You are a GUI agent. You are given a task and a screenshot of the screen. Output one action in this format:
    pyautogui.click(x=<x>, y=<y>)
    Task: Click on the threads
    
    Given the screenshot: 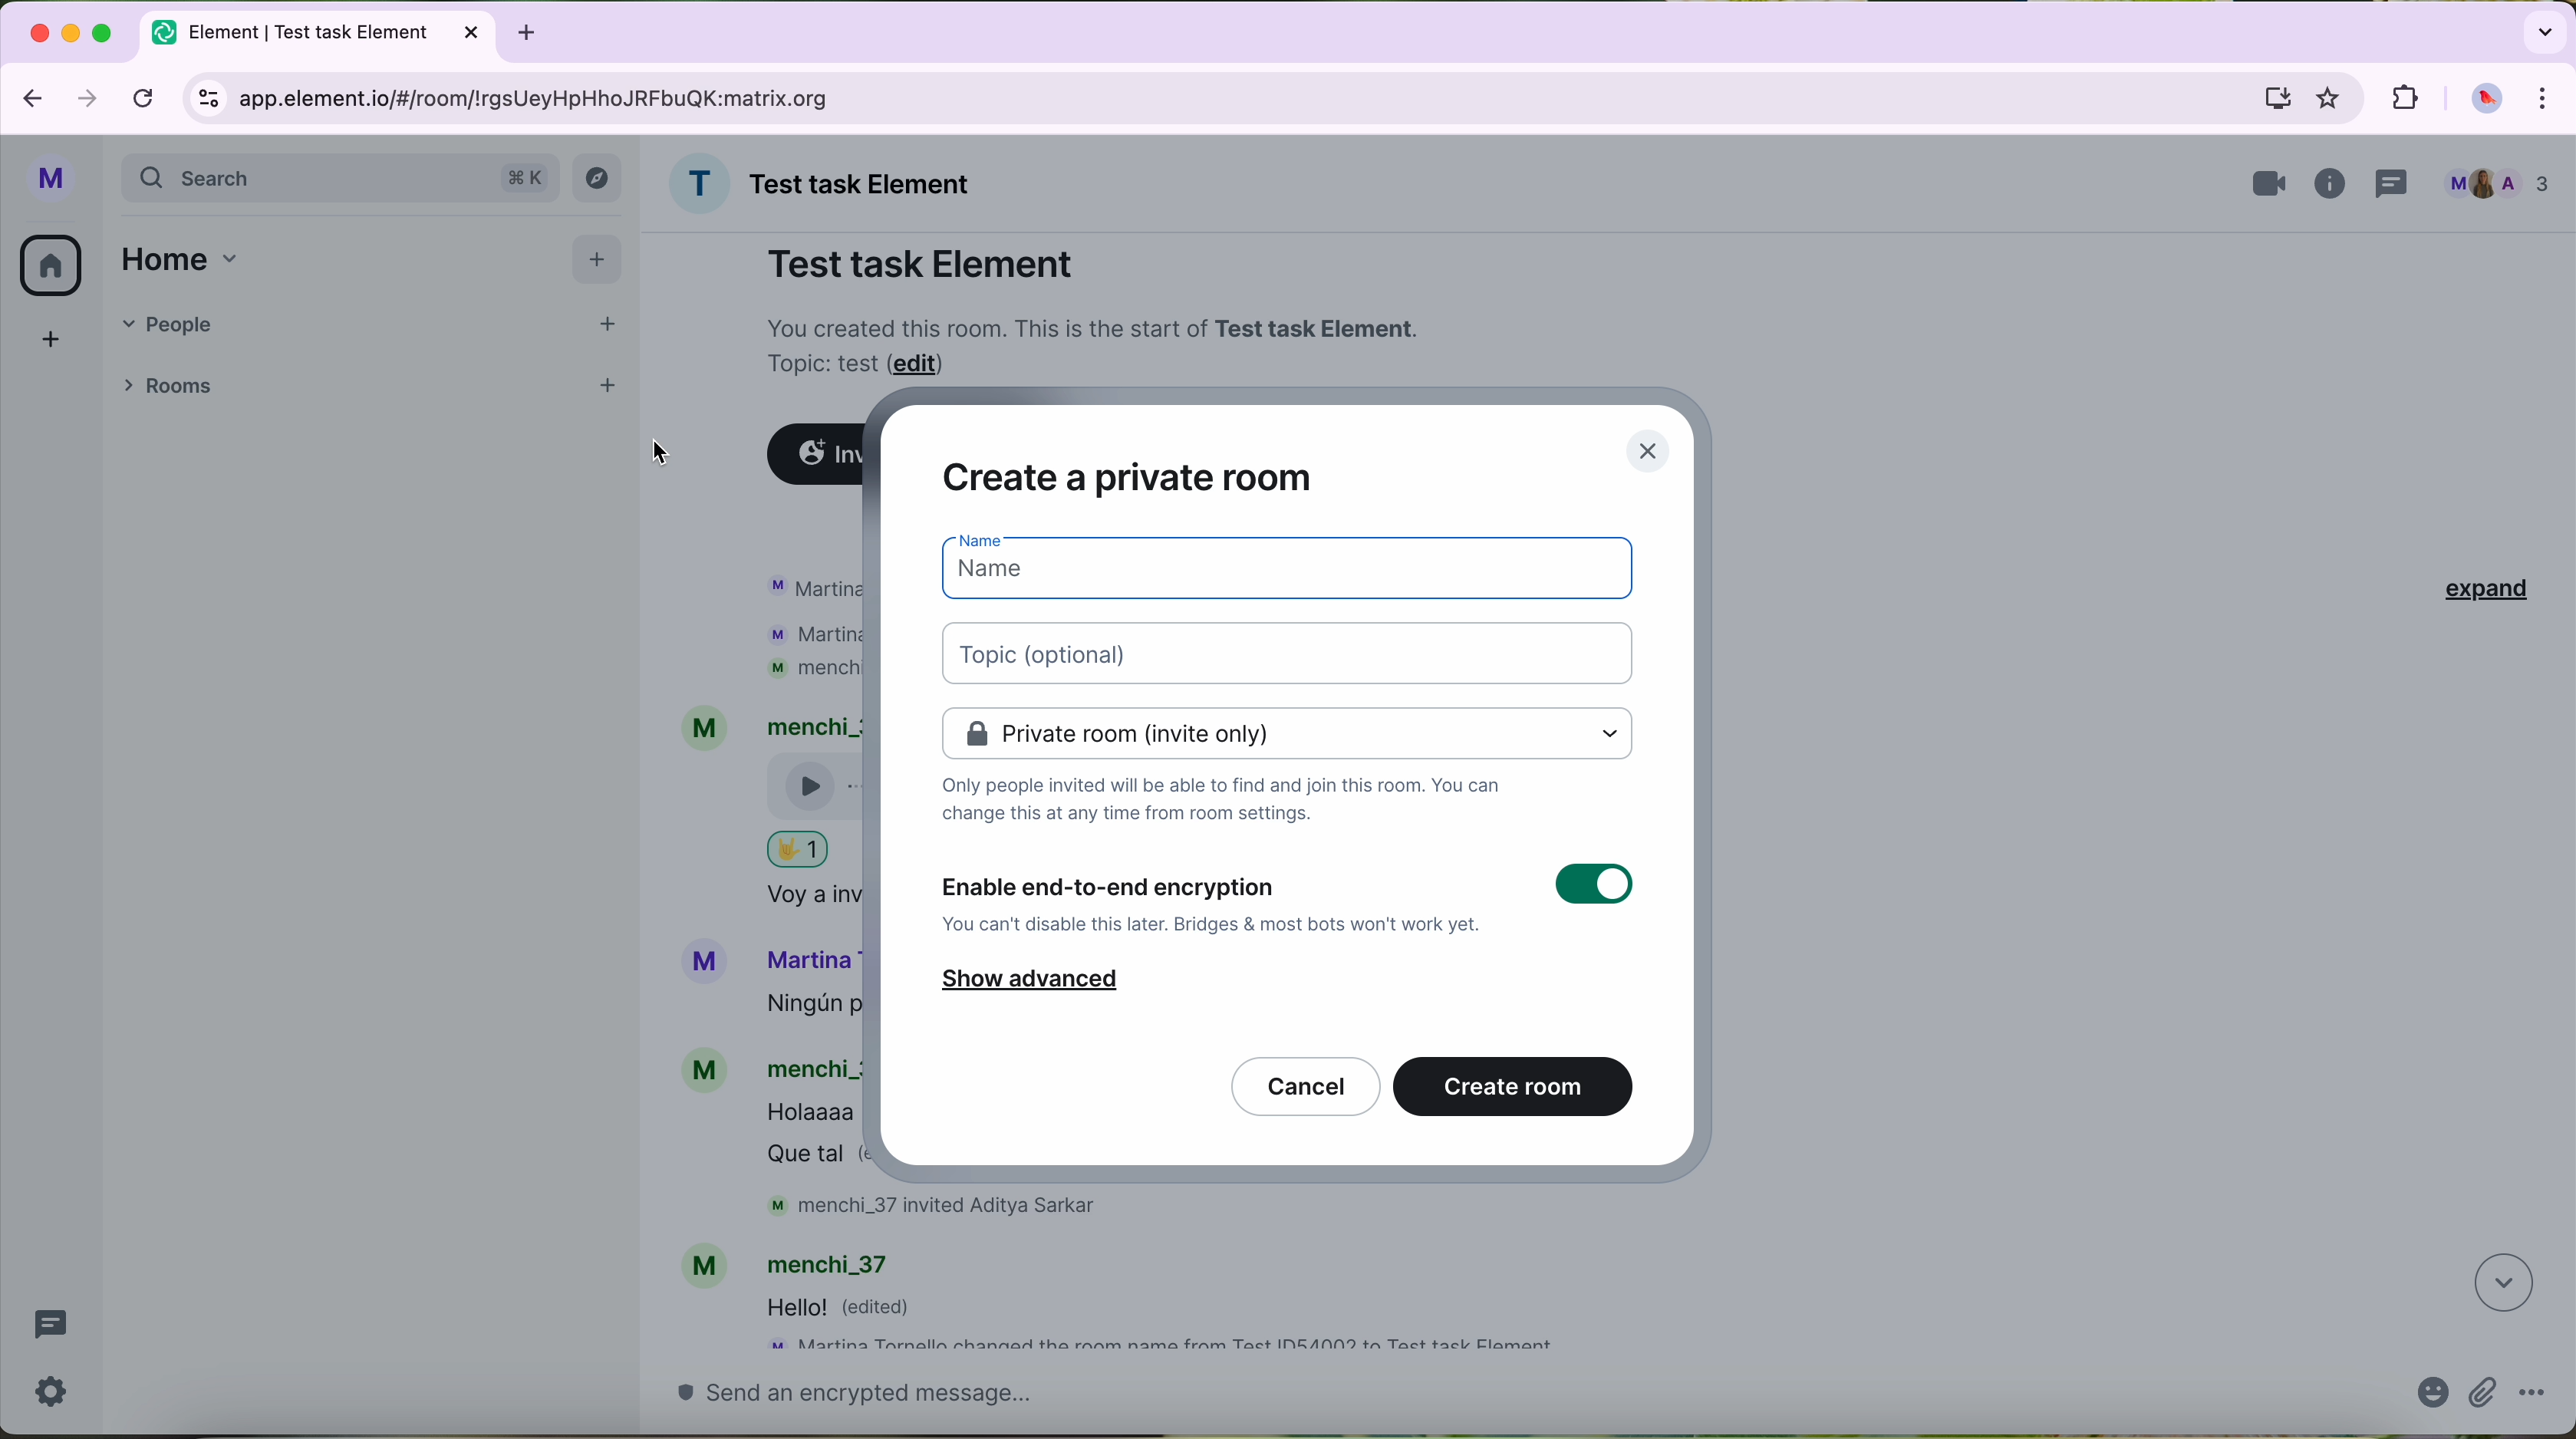 What is the action you would take?
    pyautogui.click(x=50, y=1328)
    